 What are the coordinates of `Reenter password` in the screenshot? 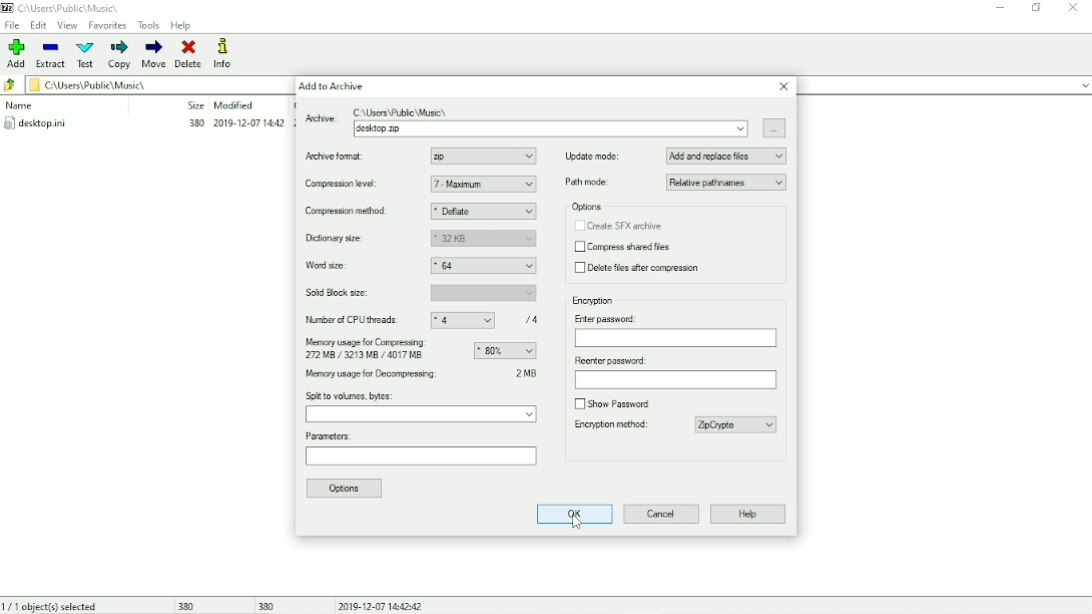 It's located at (675, 373).